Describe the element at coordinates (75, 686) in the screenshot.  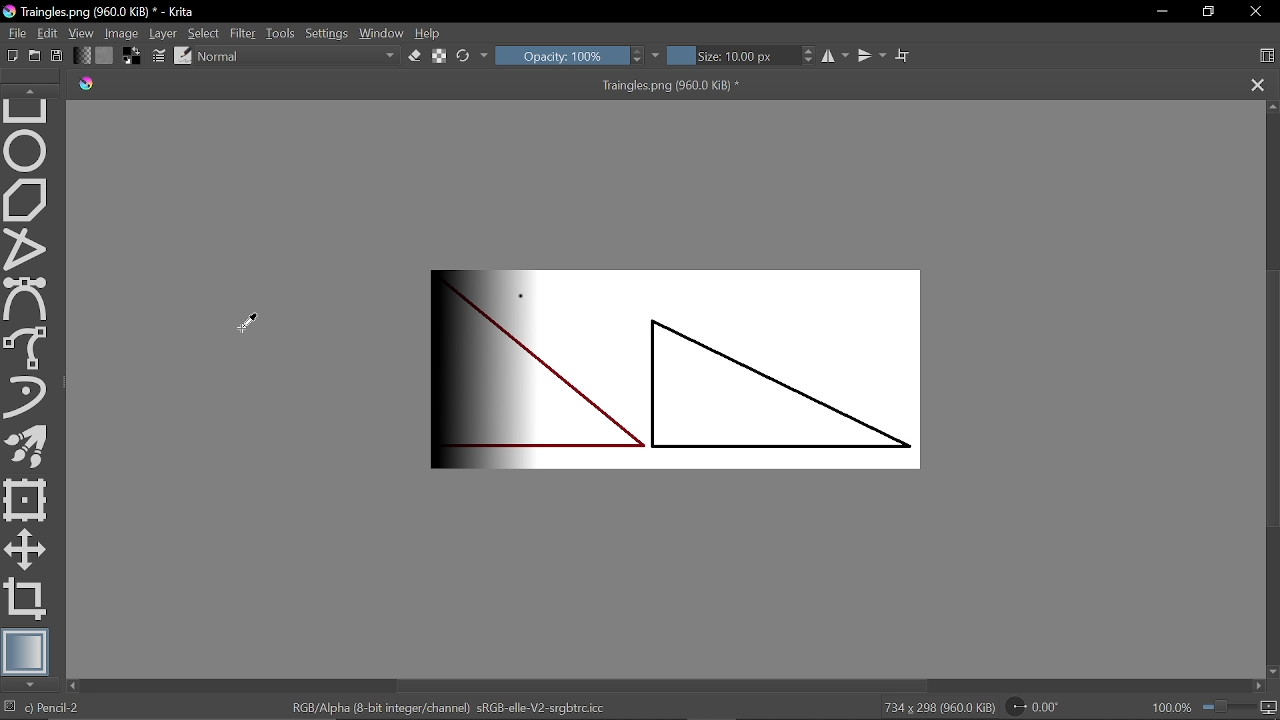
I see `Move left` at that location.